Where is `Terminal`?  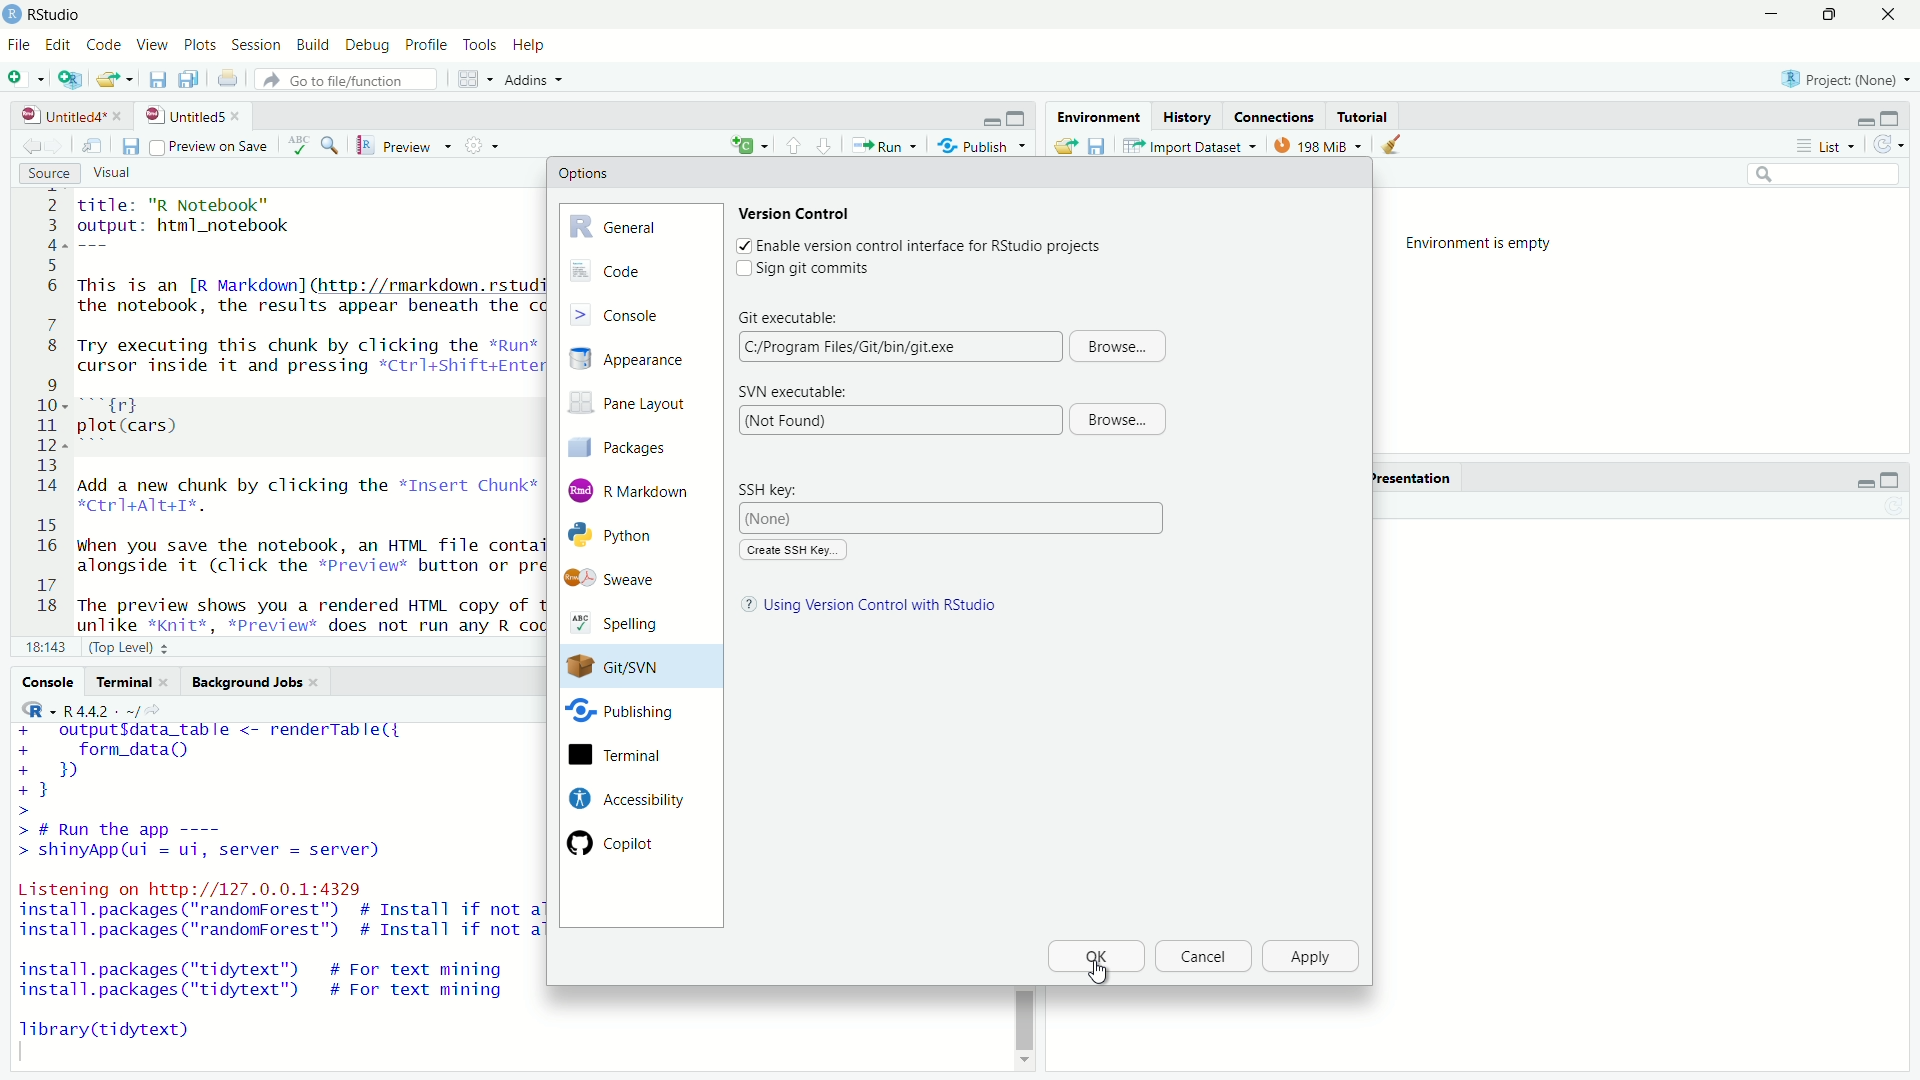 Terminal is located at coordinates (132, 682).